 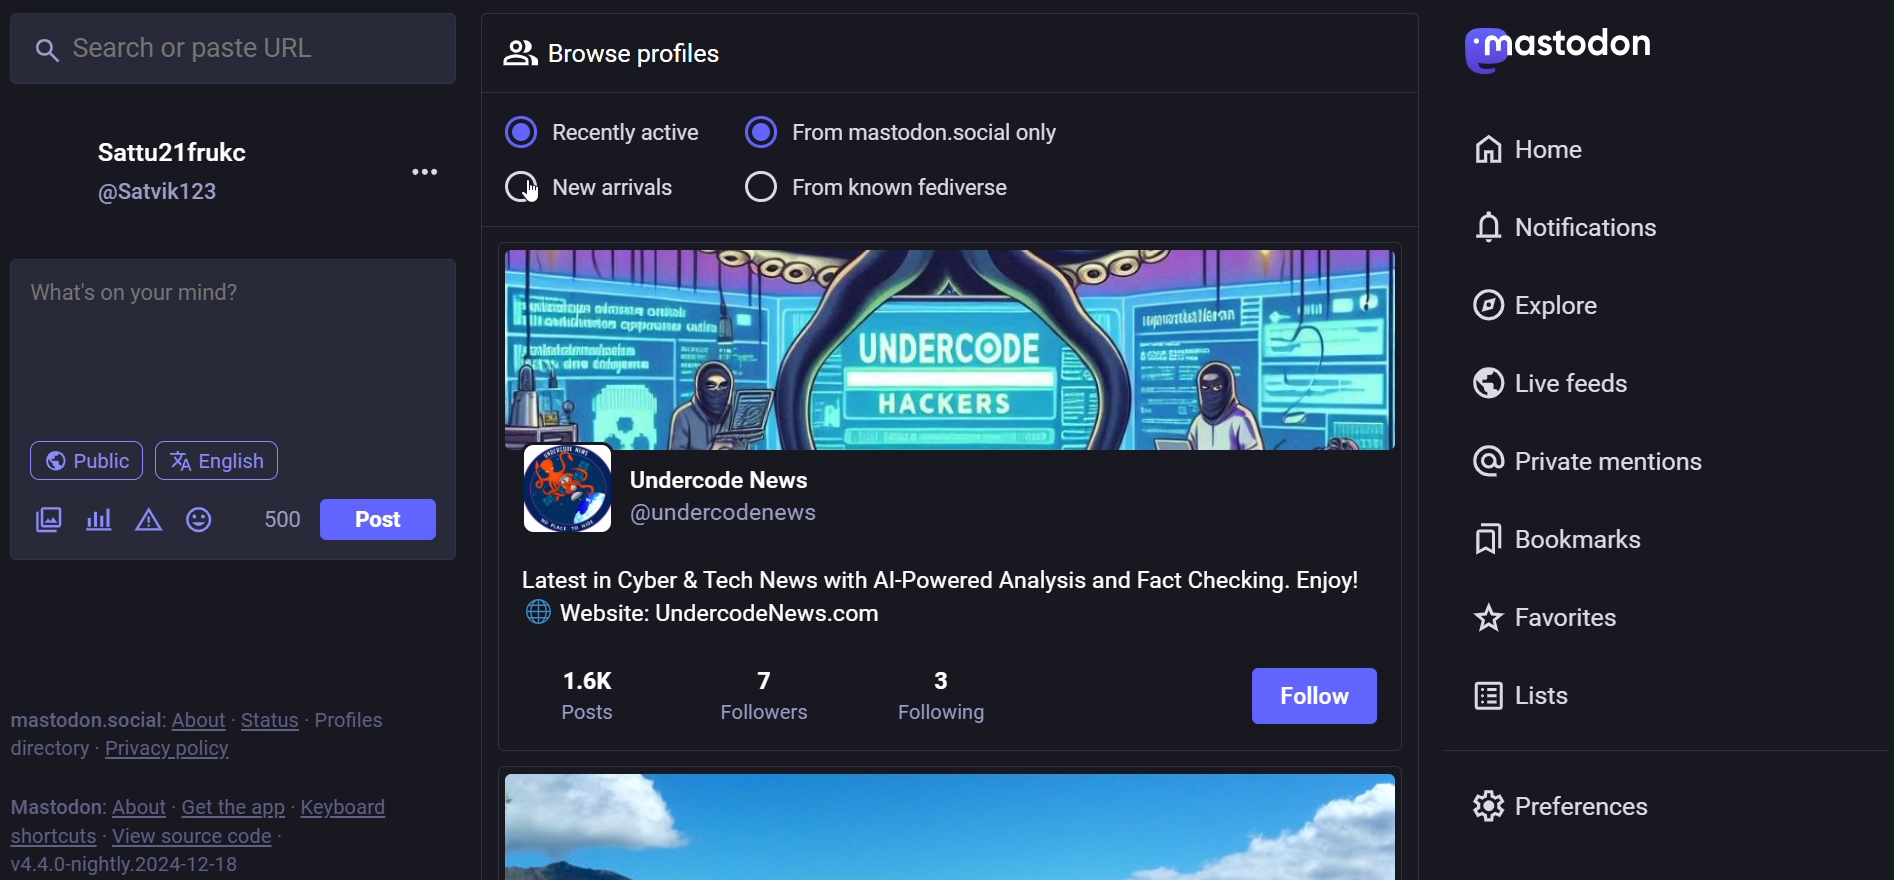 I want to click on about, so click(x=193, y=719).